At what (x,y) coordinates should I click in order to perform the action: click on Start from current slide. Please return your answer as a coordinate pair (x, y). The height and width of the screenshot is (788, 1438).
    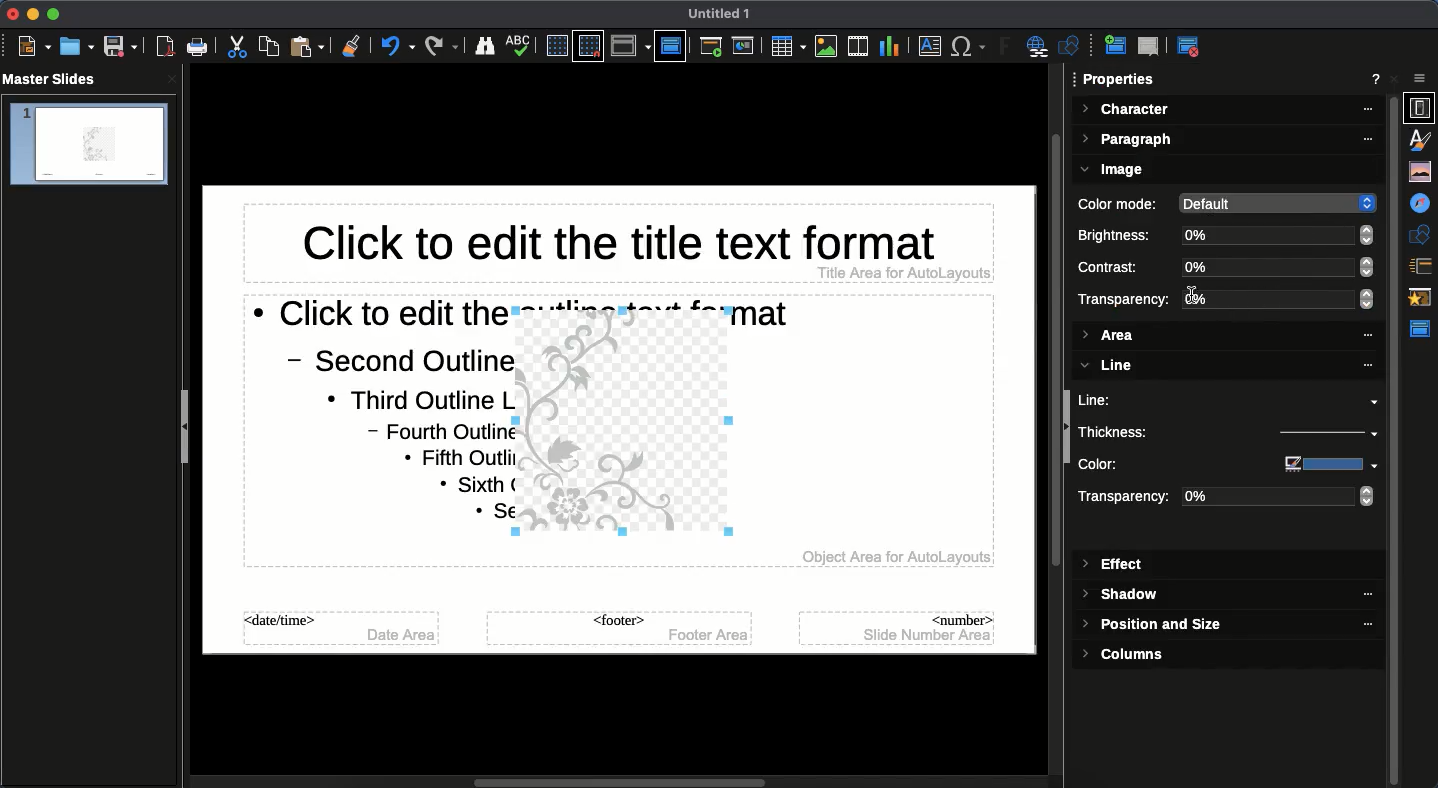
    Looking at the image, I should click on (745, 46).